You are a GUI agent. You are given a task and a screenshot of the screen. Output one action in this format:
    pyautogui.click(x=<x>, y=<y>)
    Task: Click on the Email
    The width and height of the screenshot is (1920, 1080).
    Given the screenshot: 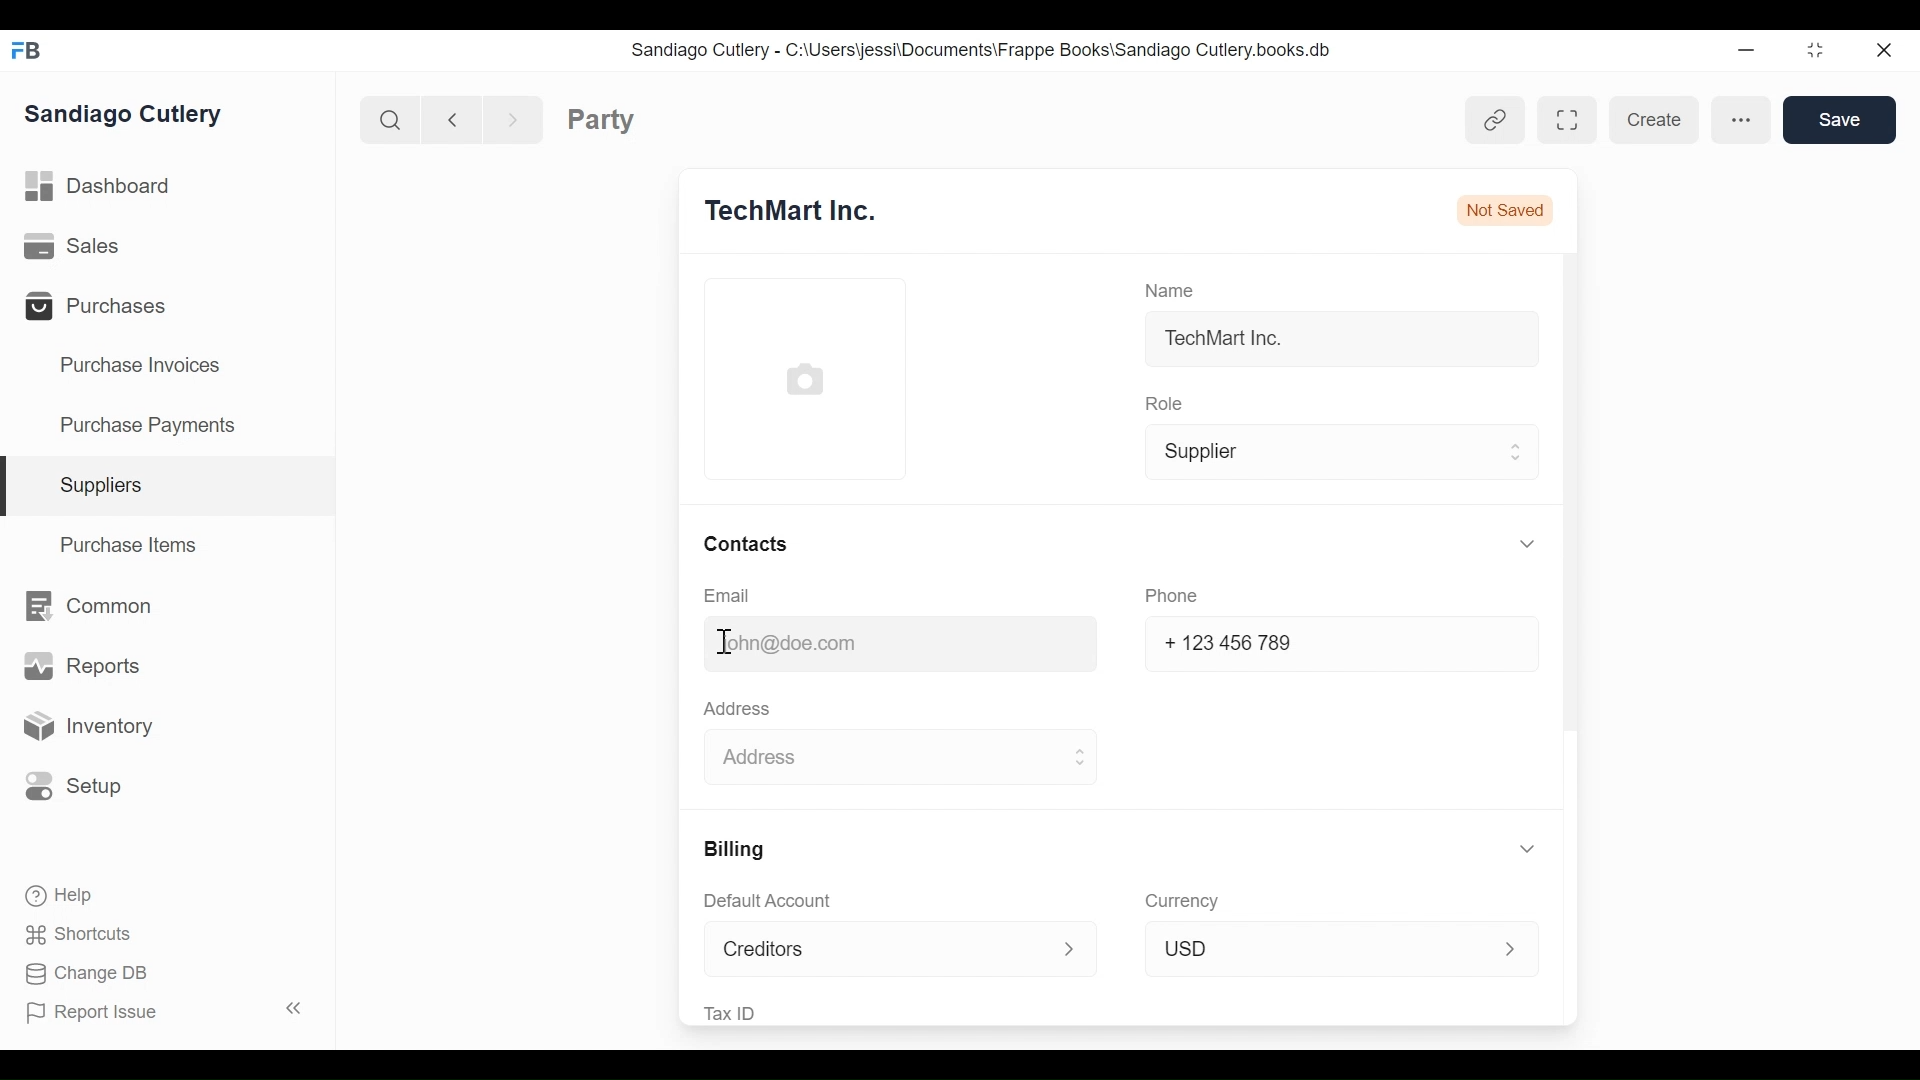 What is the action you would take?
    pyautogui.click(x=728, y=596)
    